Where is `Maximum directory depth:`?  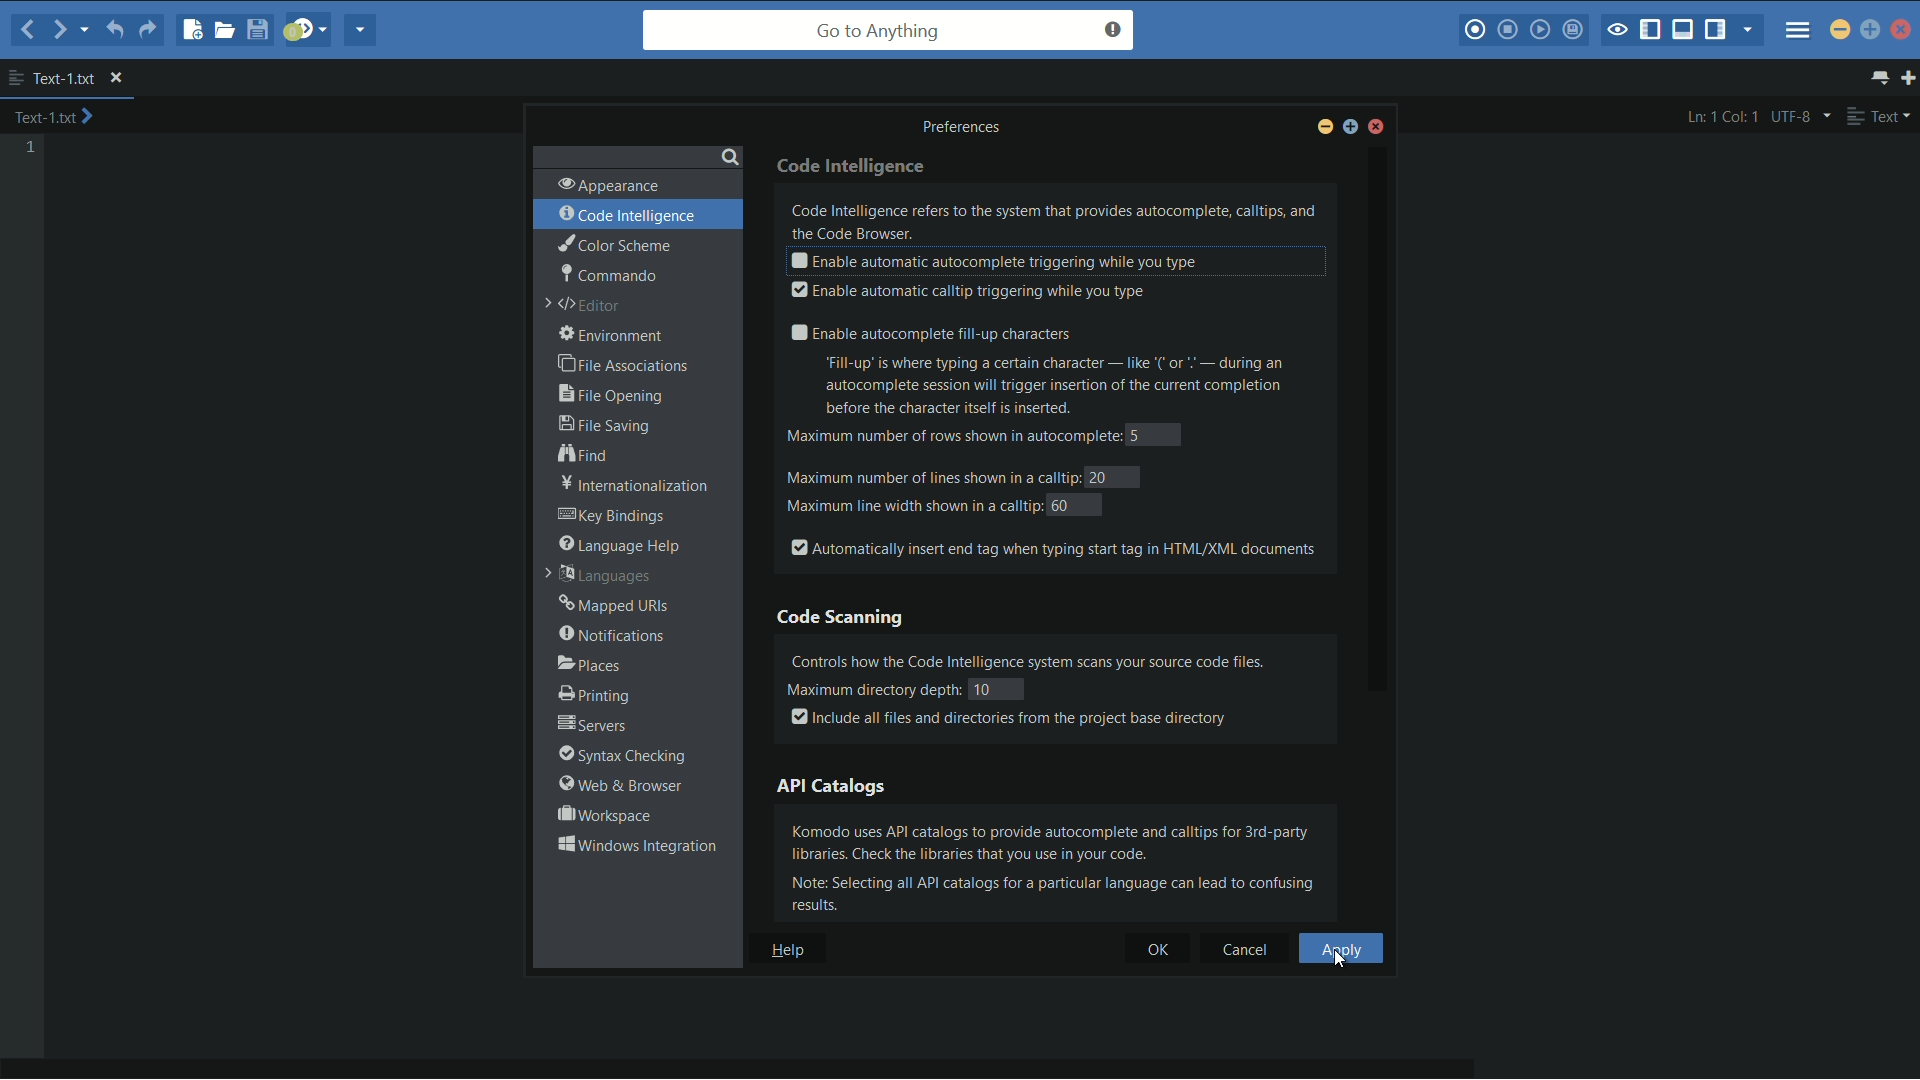 Maximum directory depth: is located at coordinates (871, 688).